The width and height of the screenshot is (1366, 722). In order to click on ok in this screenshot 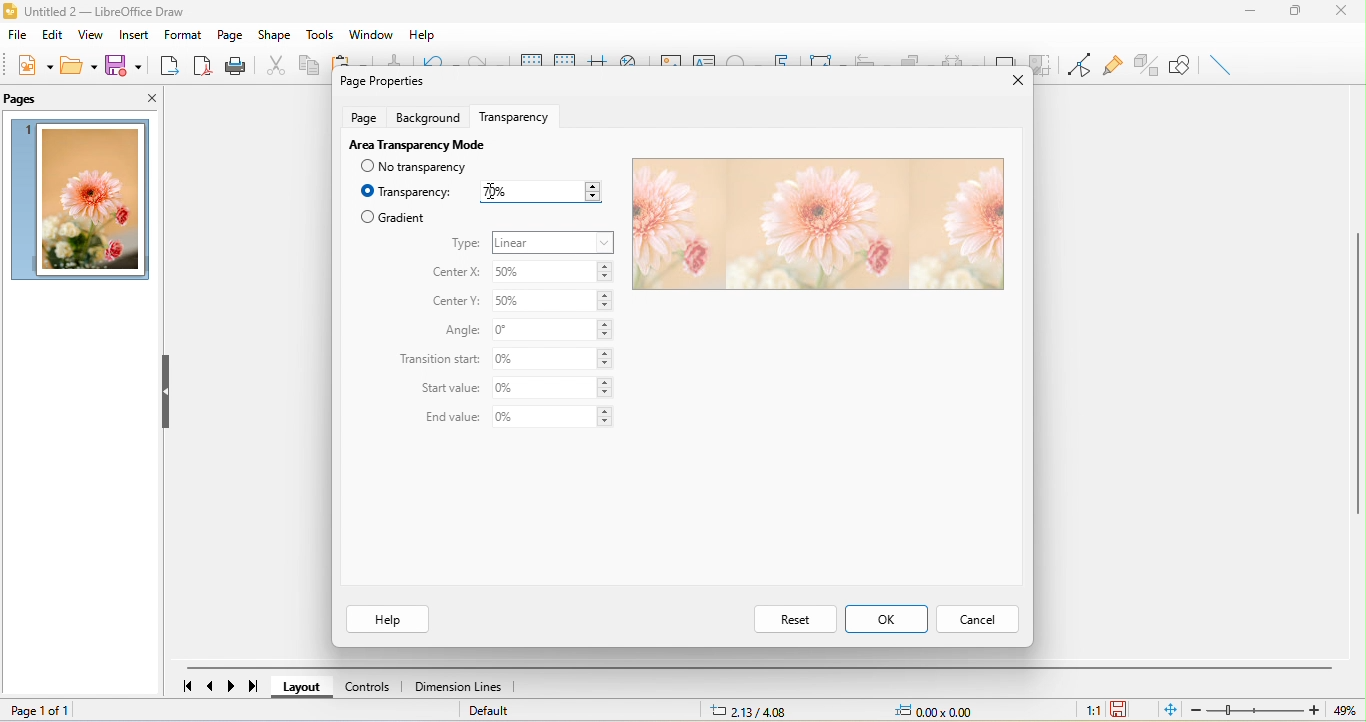, I will do `click(886, 618)`.